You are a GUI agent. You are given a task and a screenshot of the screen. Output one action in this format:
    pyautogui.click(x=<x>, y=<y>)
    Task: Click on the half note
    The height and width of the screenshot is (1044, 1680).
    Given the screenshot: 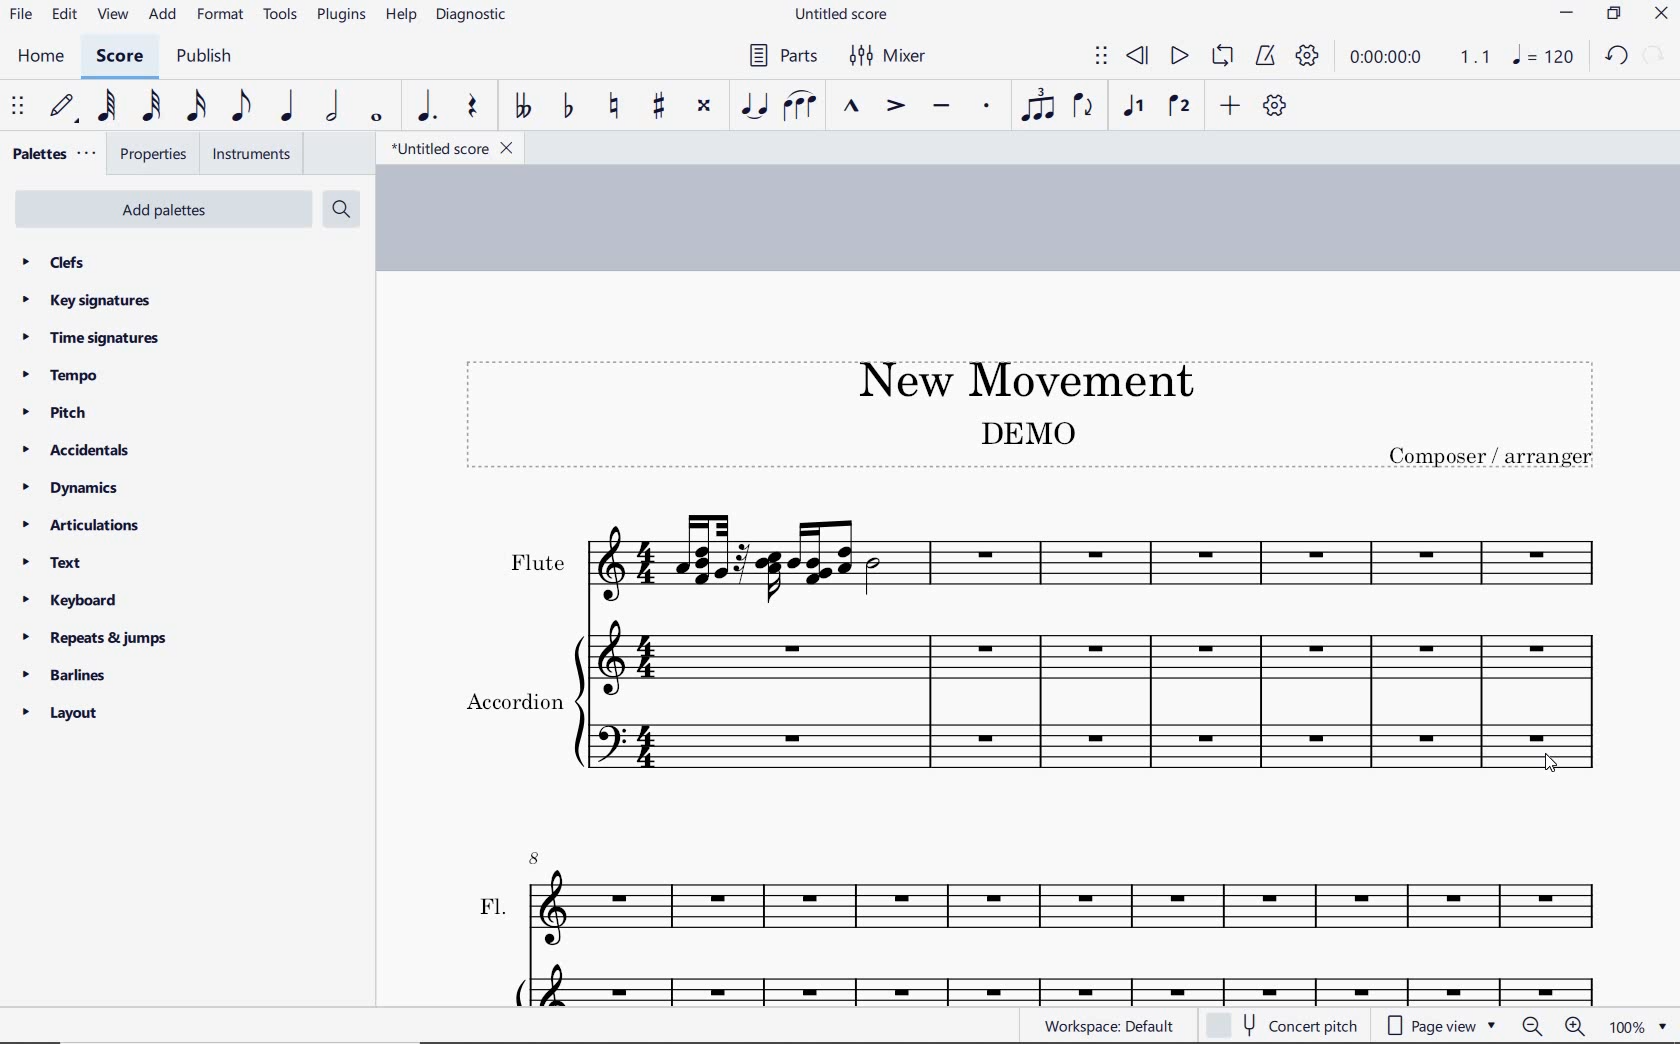 What is the action you would take?
    pyautogui.click(x=332, y=107)
    